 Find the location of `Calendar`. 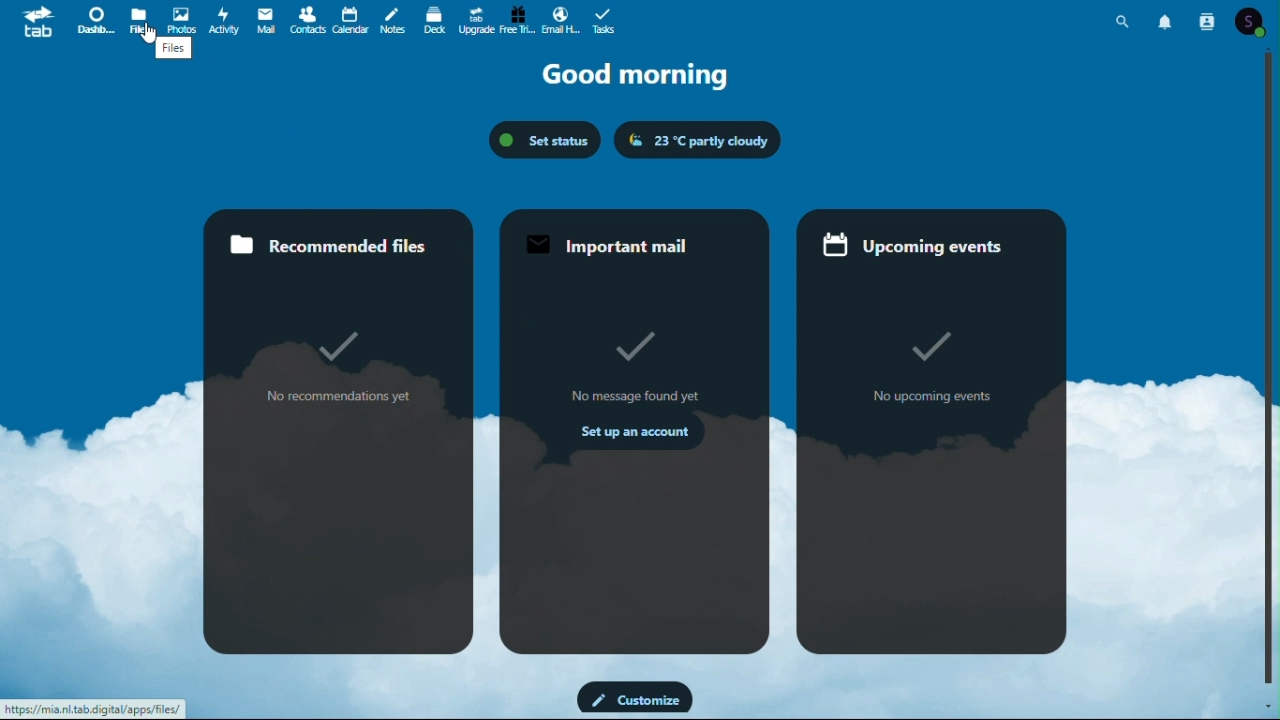

Calendar is located at coordinates (351, 18).